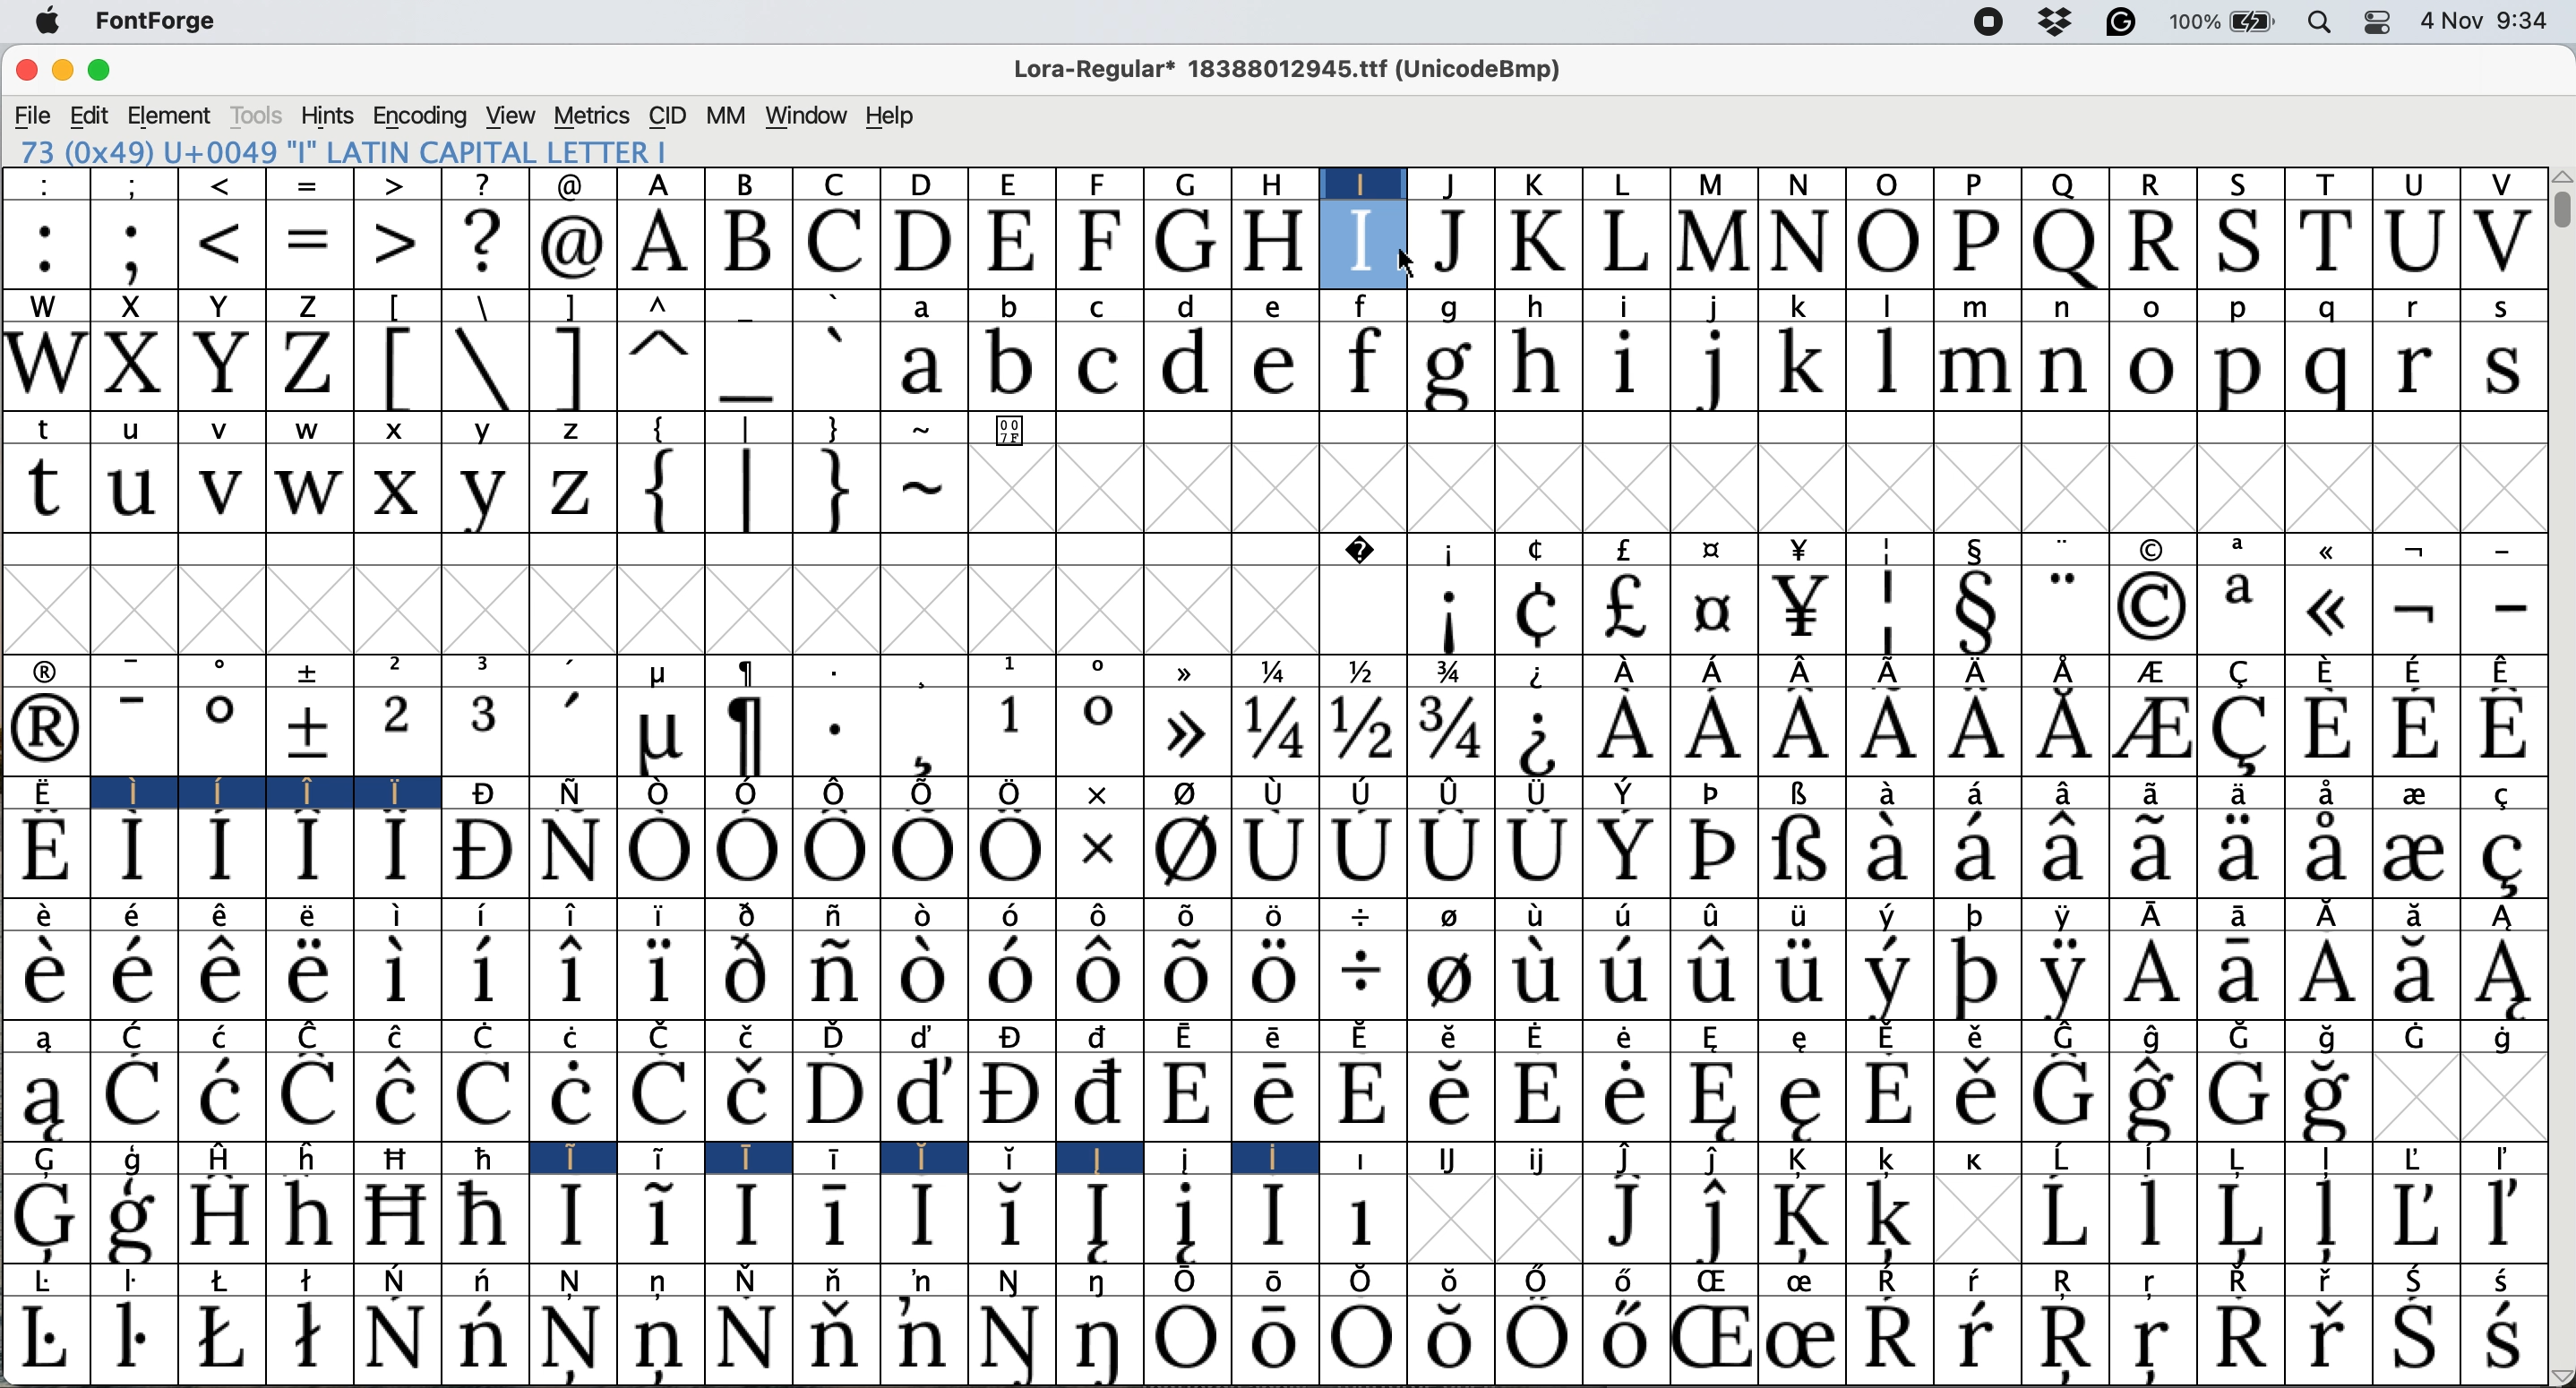  I want to click on maximize, so click(100, 70).